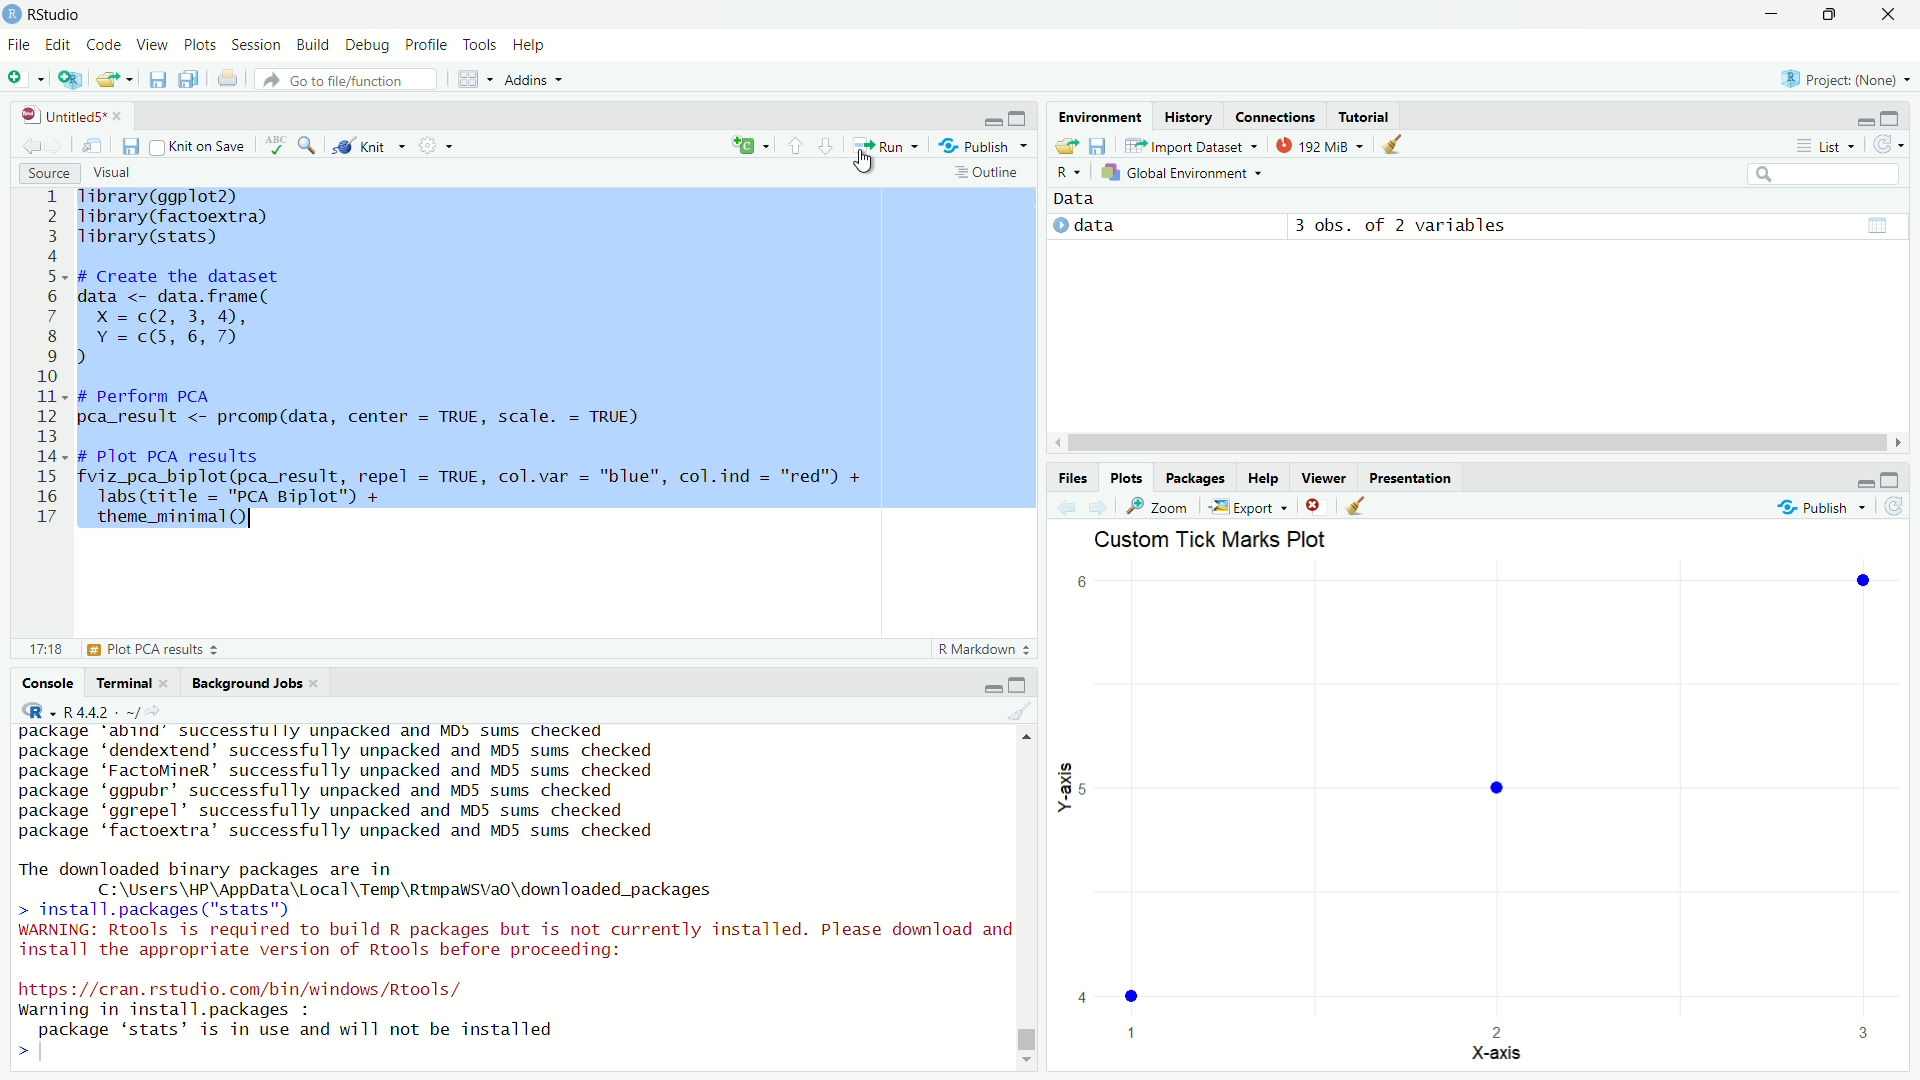 Image resolution: width=1920 pixels, height=1080 pixels. Describe the element at coordinates (1197, 478) in the screenshot. I see `Packages` at that location.